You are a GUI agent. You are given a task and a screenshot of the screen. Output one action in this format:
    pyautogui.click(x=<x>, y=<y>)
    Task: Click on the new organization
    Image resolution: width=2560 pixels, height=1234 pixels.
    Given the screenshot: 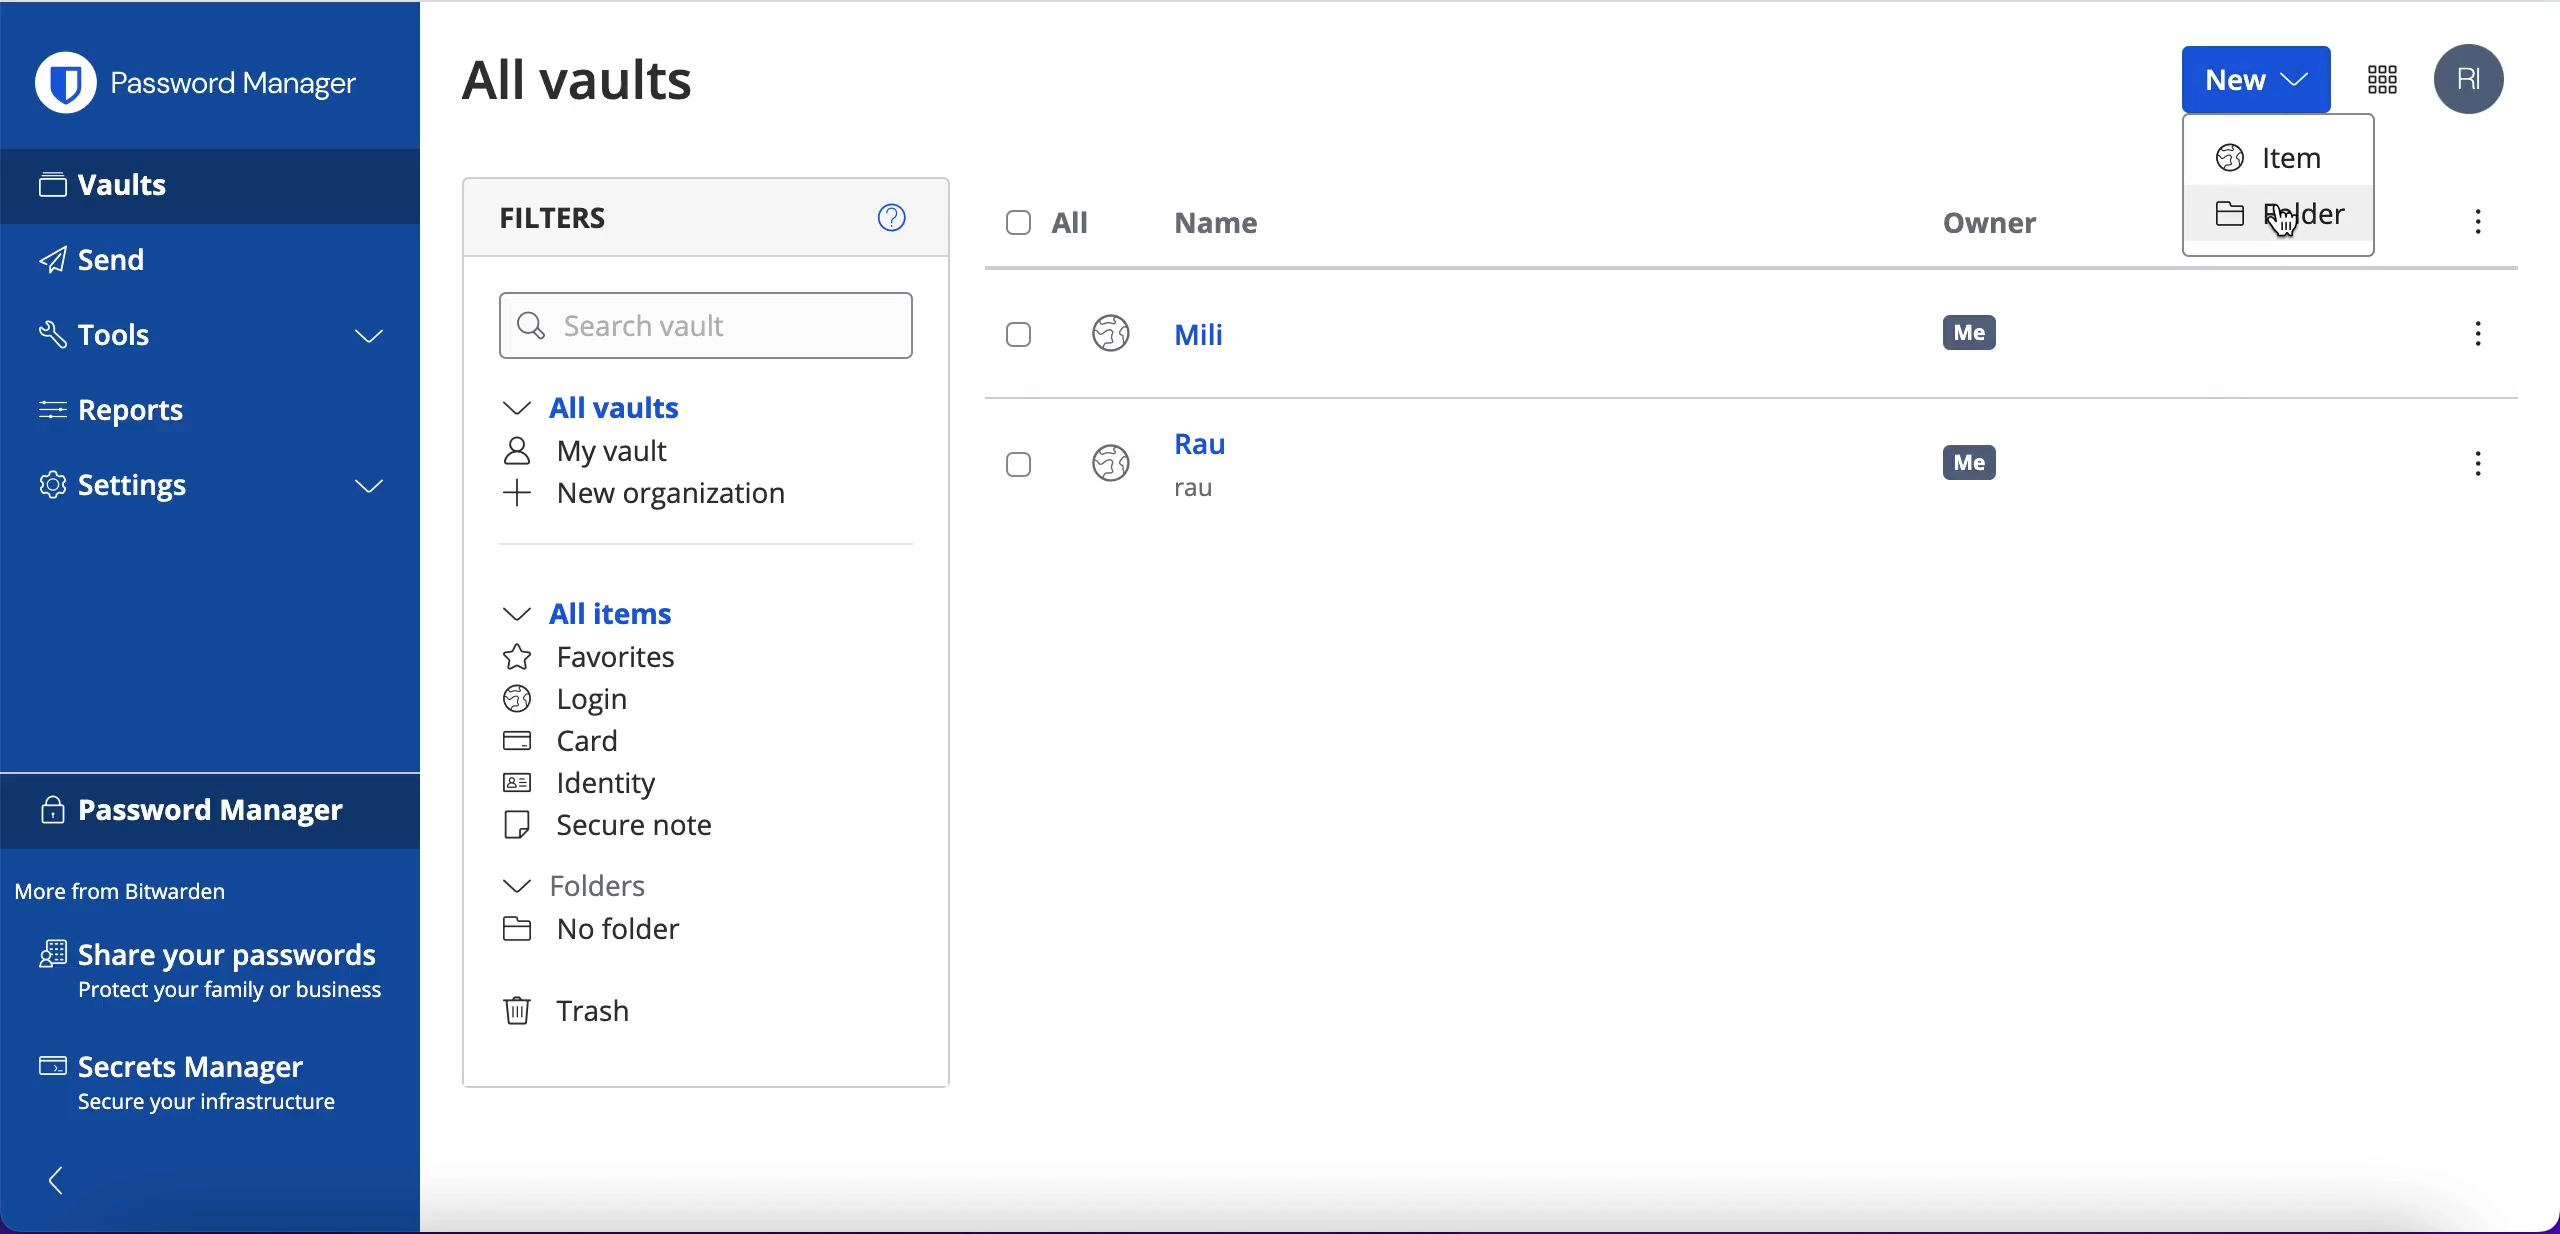 What is the action you would take?
    pyautogui.click(x=688, y=494)
    